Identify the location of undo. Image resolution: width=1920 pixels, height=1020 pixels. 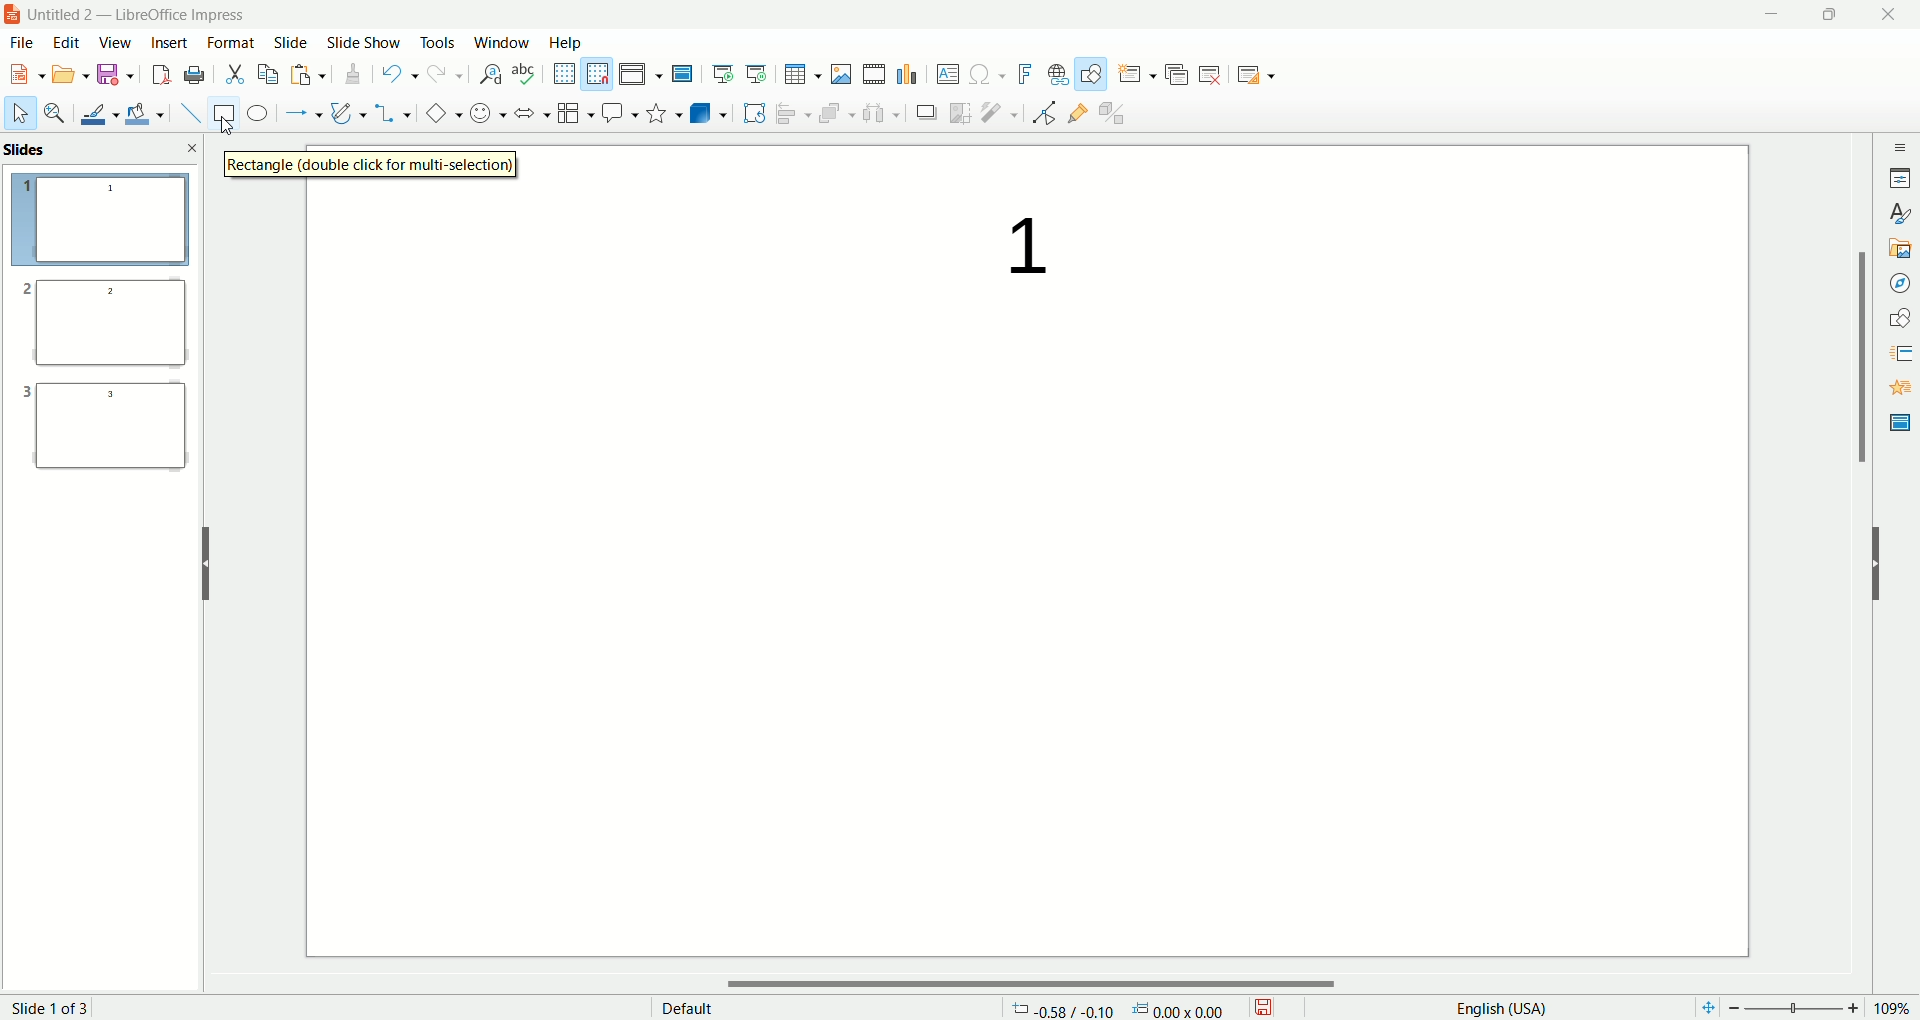
(397, 76).